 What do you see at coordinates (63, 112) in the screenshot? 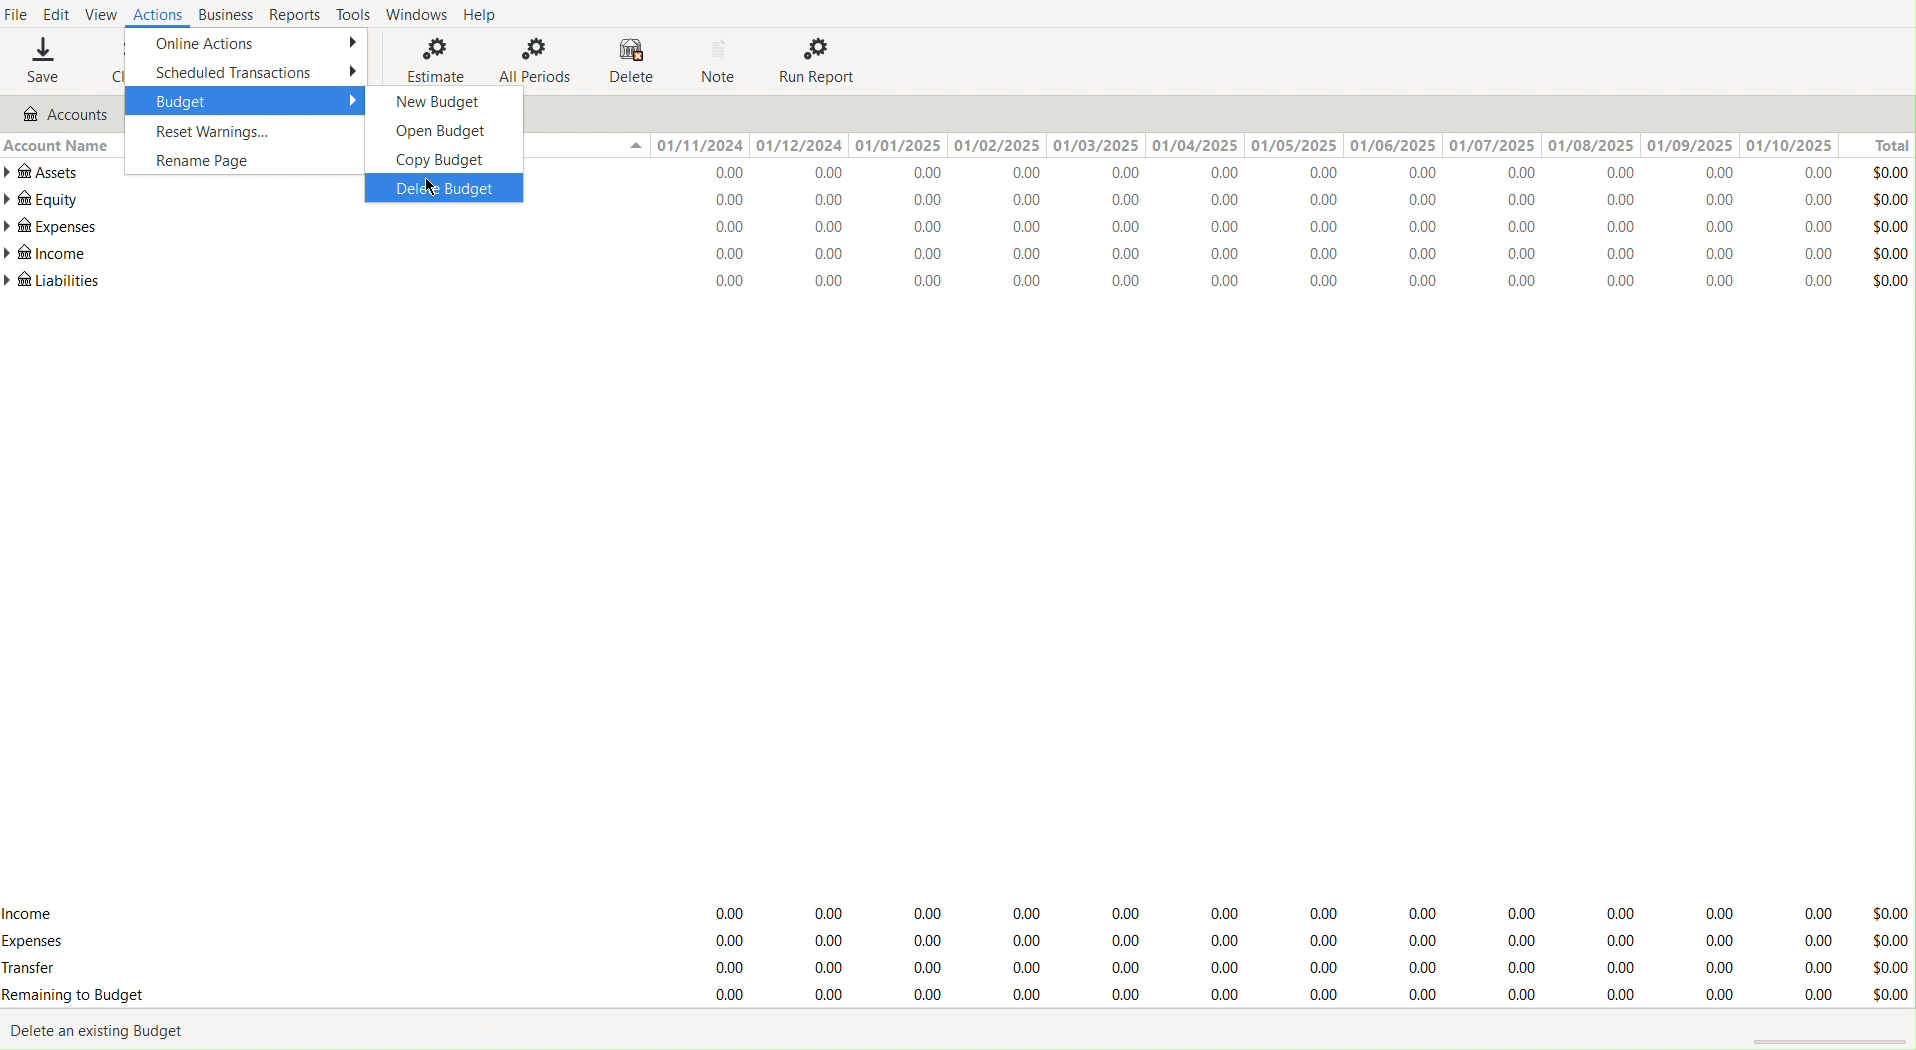
I see `Accounts` at bounding box center [63, 112].